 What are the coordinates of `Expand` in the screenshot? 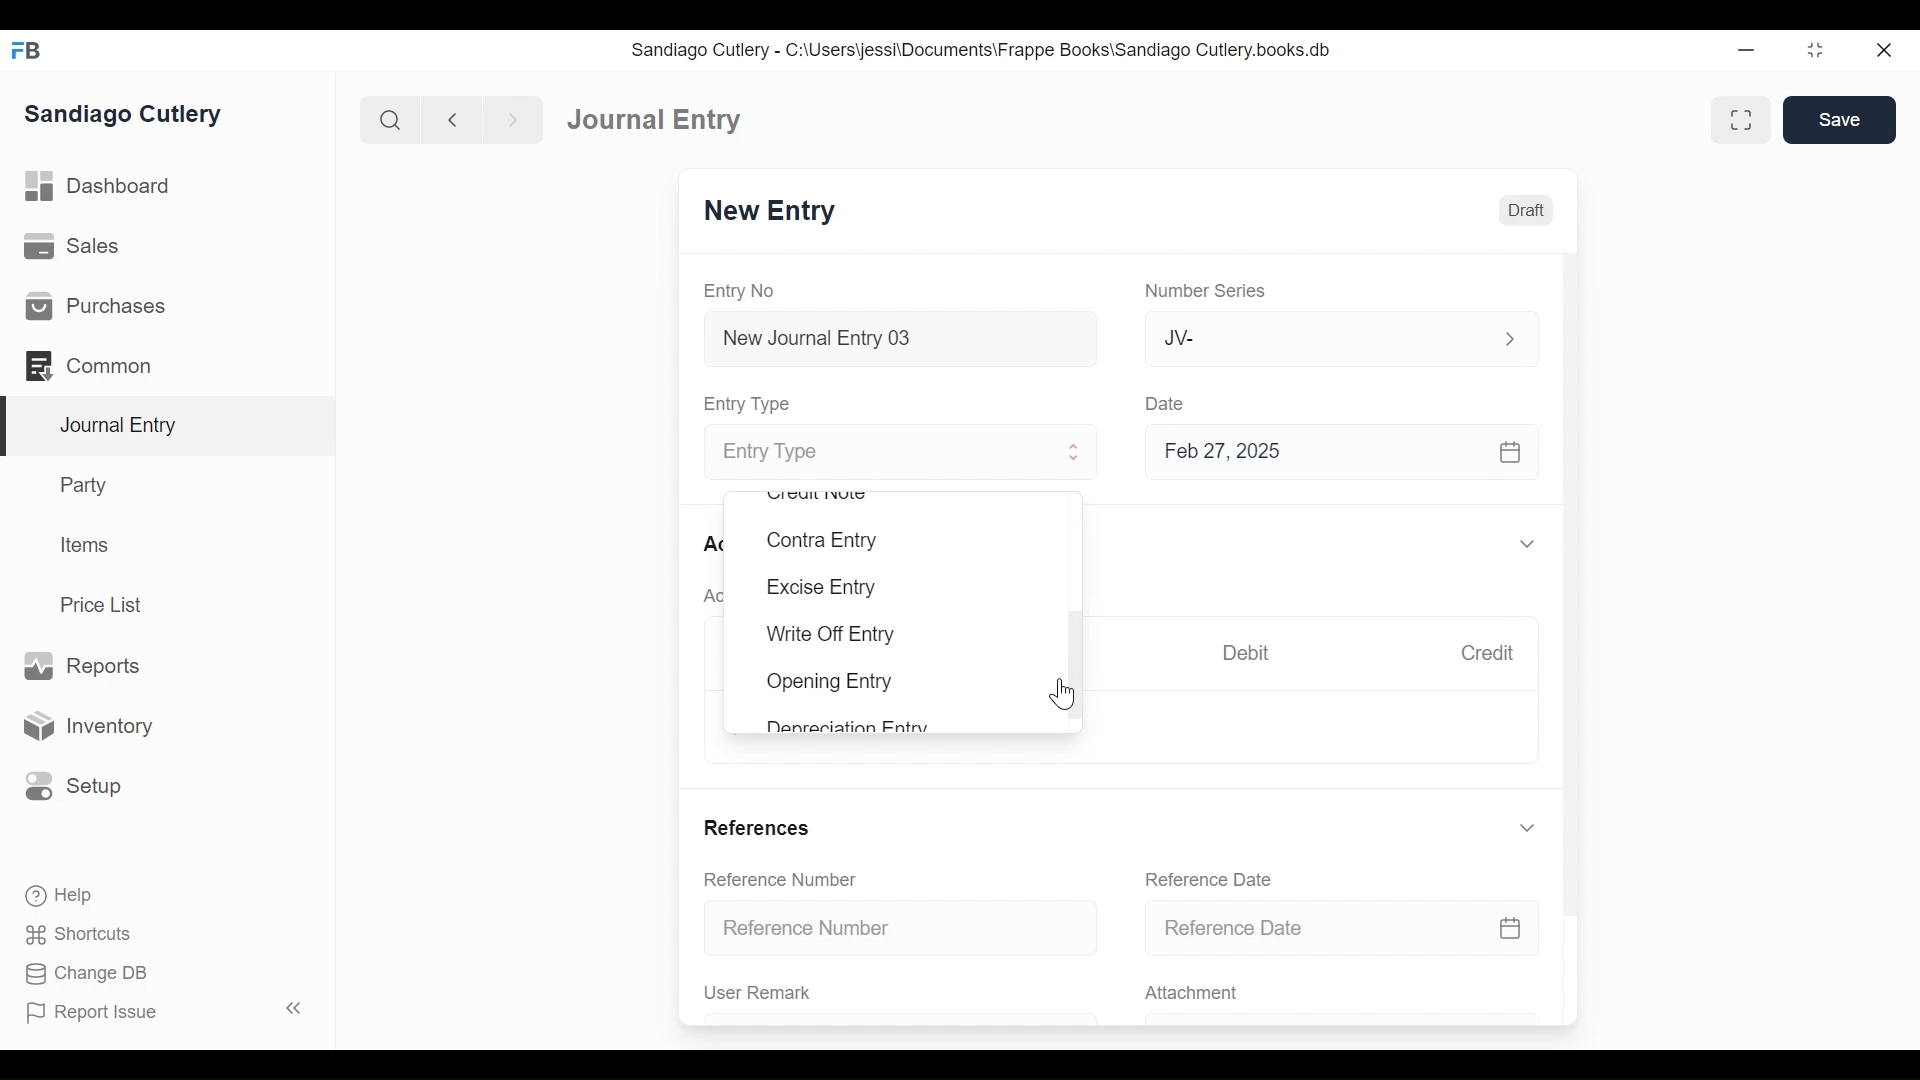 It's located at (1507, 338).